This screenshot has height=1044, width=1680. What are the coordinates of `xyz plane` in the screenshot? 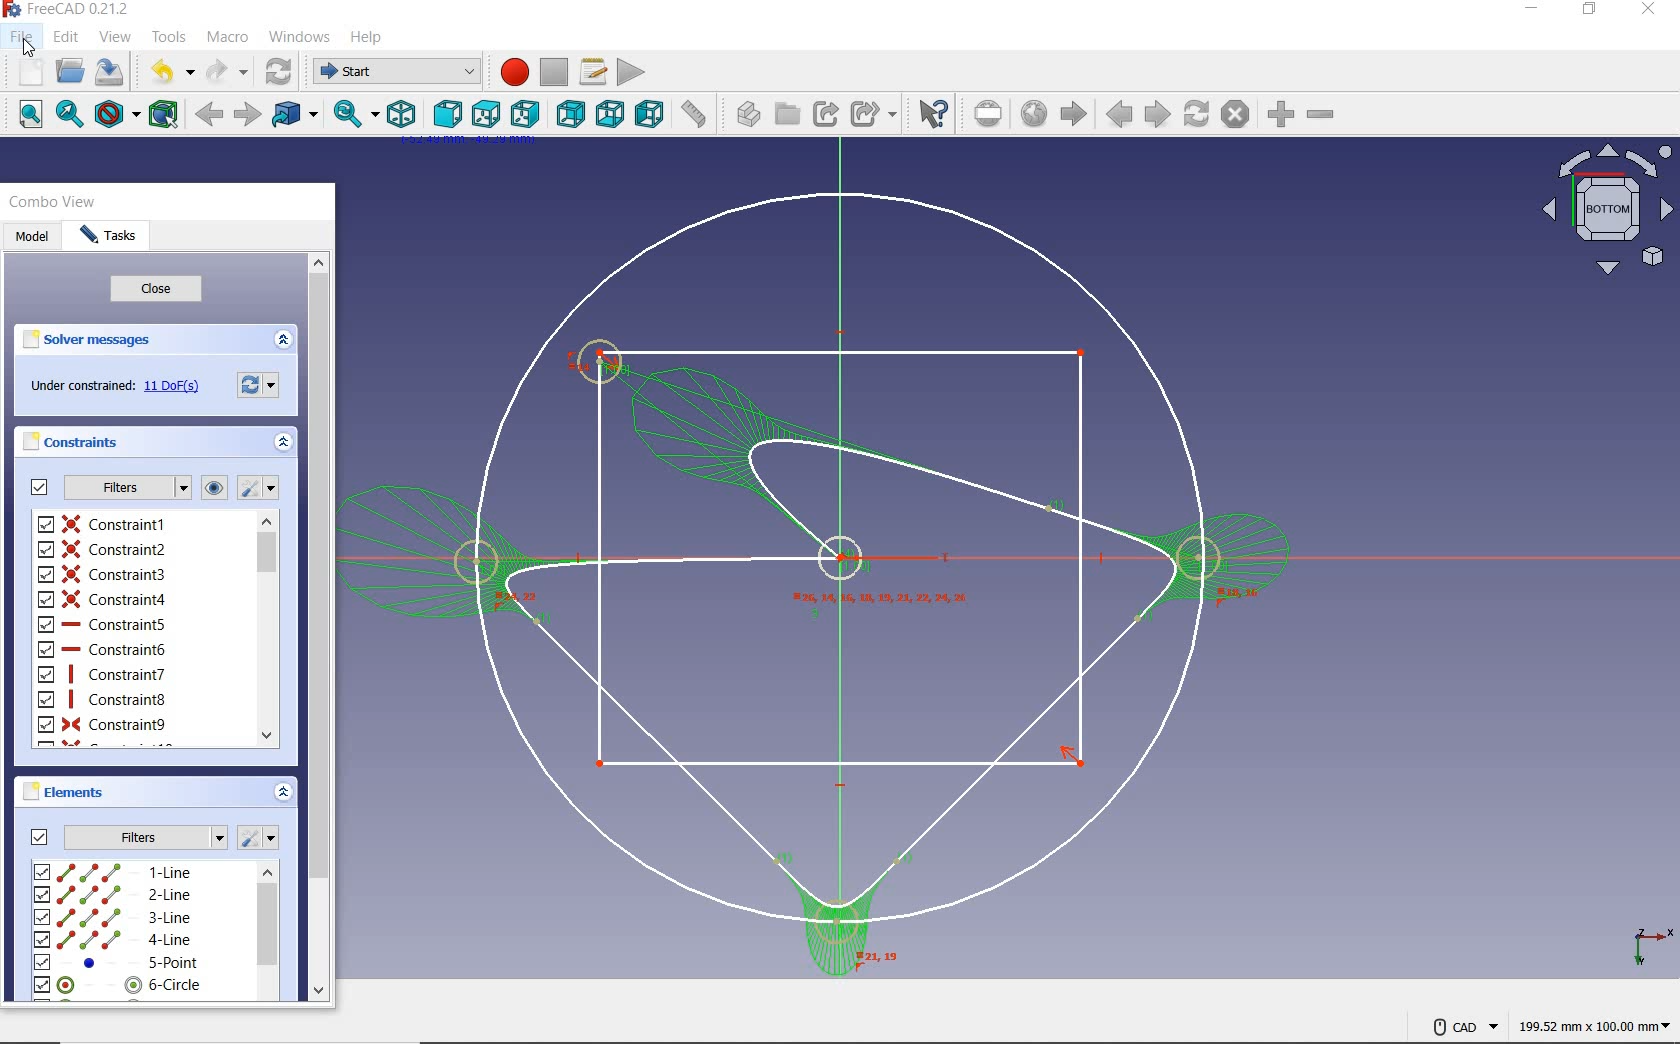 It's located at (1645, 943).